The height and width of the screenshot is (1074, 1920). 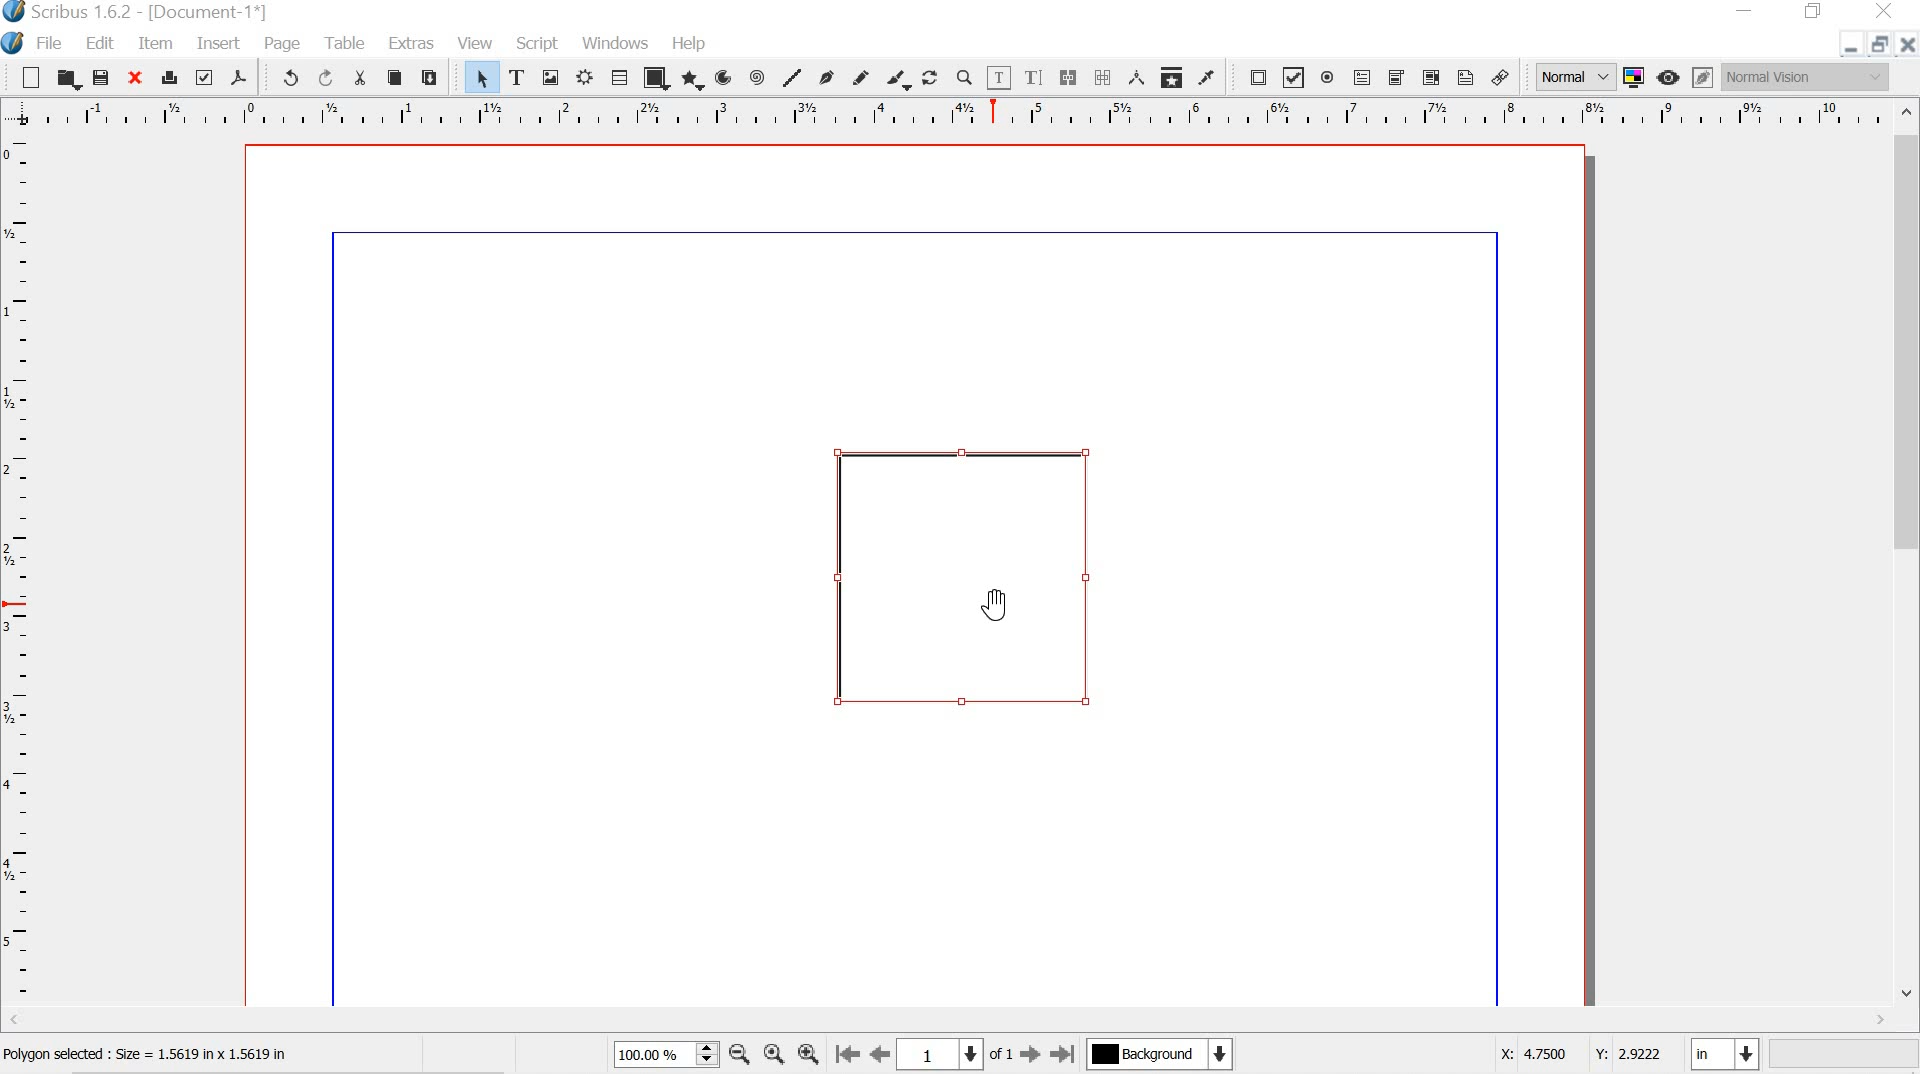 What do you see at coordinates (1700, 76) in the screenshot?
I see `edit in preview mode` at bounding box center [1700, 76].